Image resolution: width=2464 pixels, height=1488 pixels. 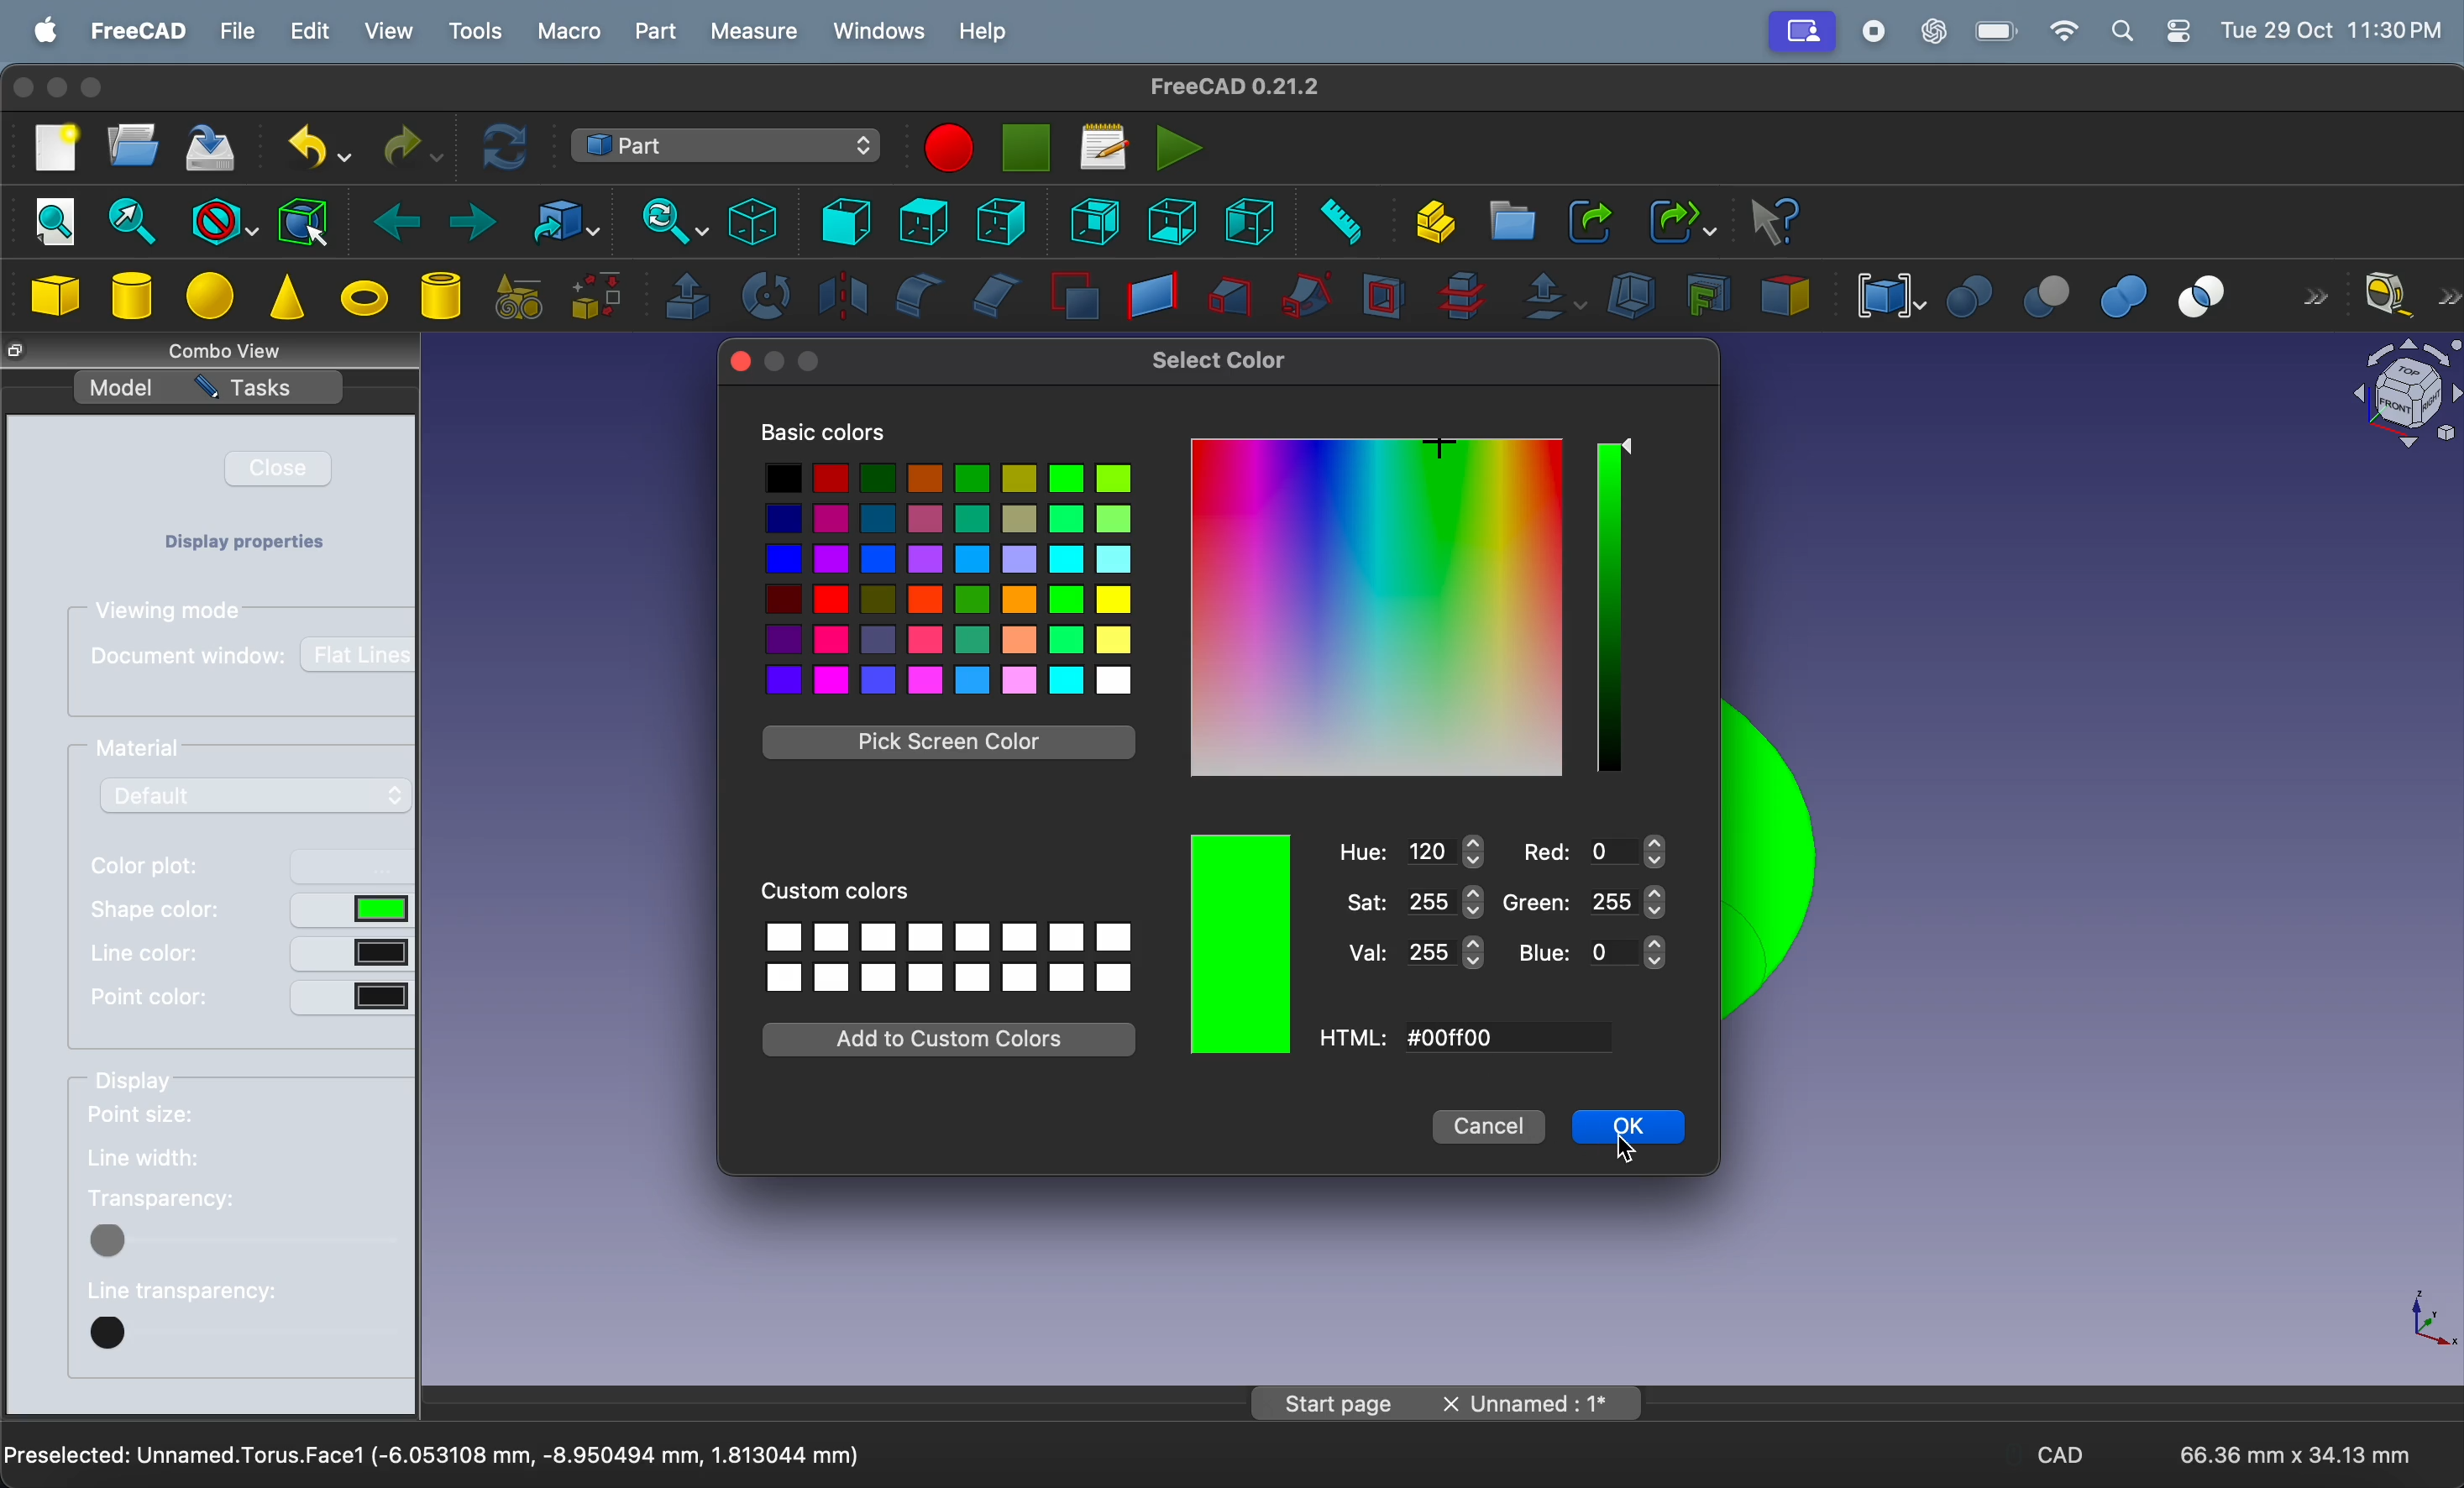 What do you see at coordinates (2210, 294) in the screenshot?
I see `intersection` at bounding box center [2210, 294].